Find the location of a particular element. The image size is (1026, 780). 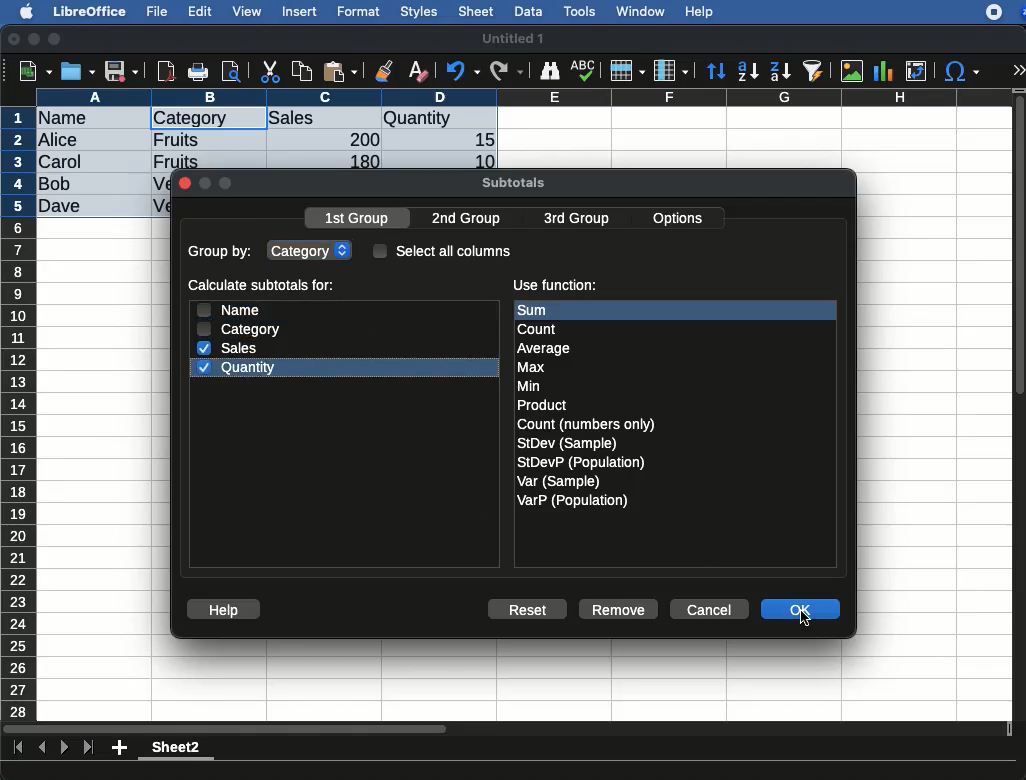

2nd group is located at coordinates (471, 219).